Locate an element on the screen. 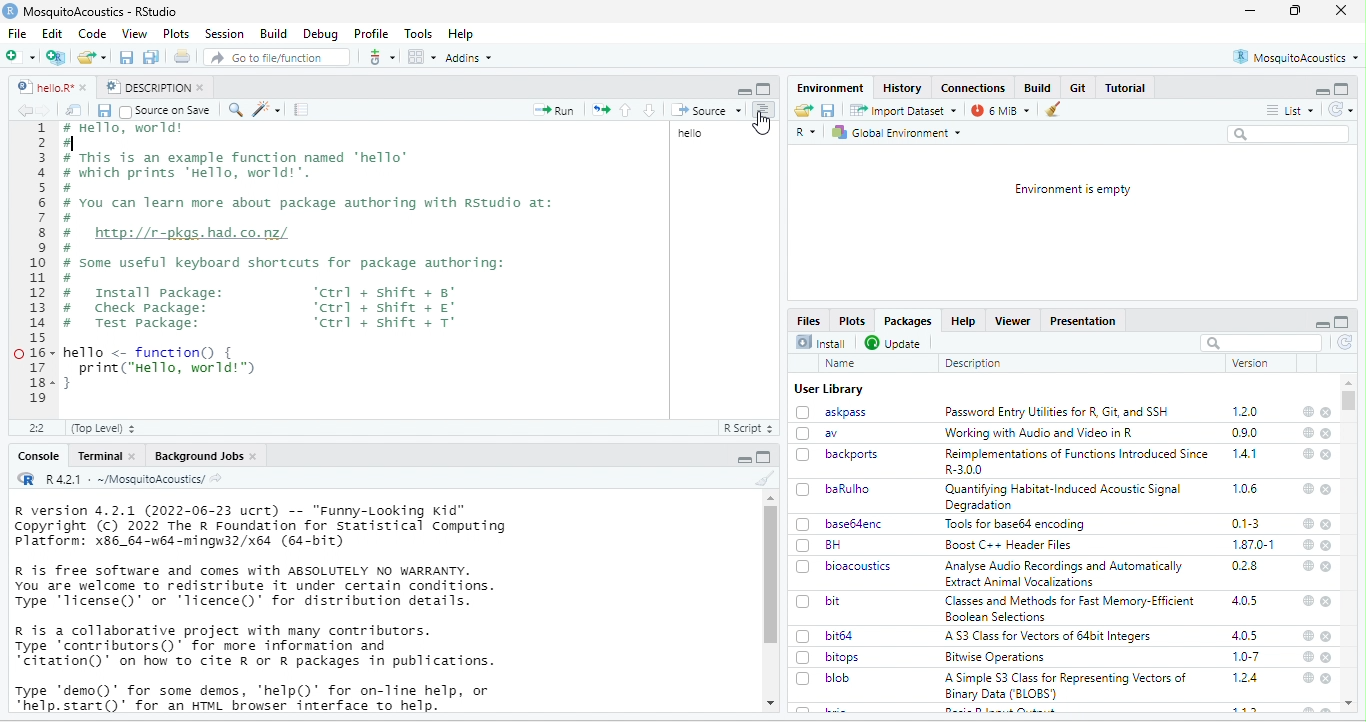  full screen is located at coordinates (764, 89).